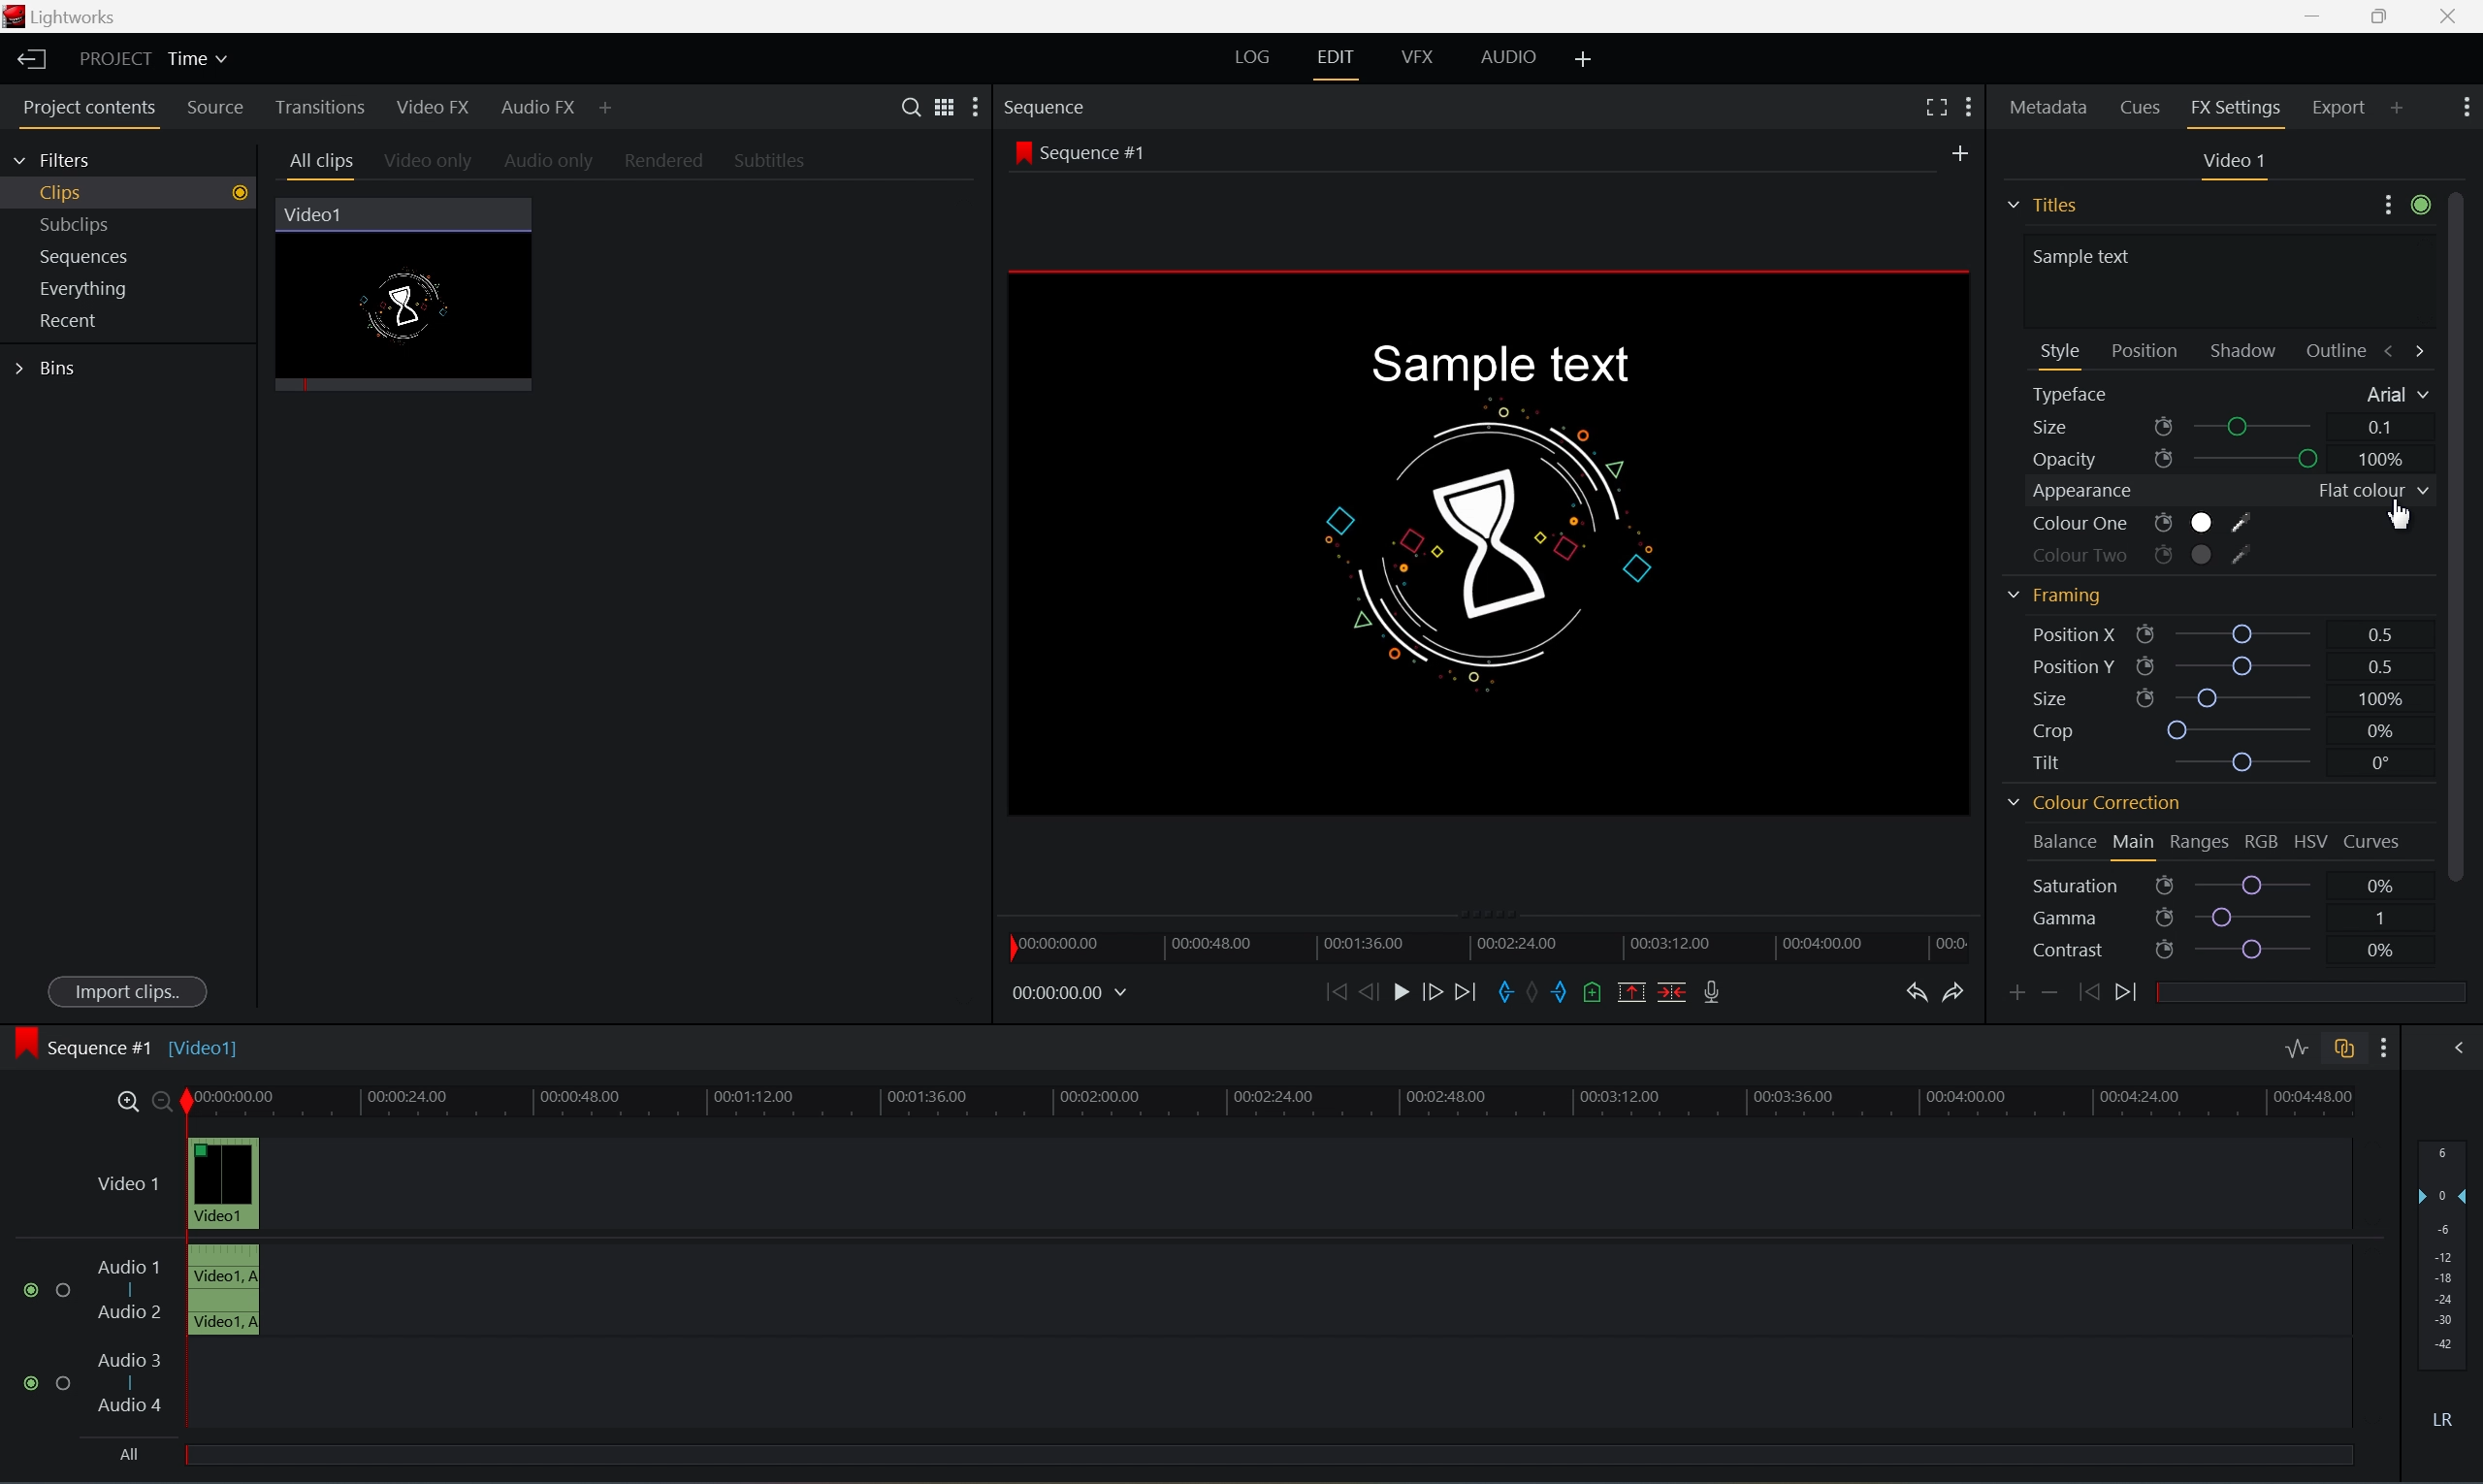 This screenshot has width=2483, height=1484. I want to click on undo, so click(1918, 995).